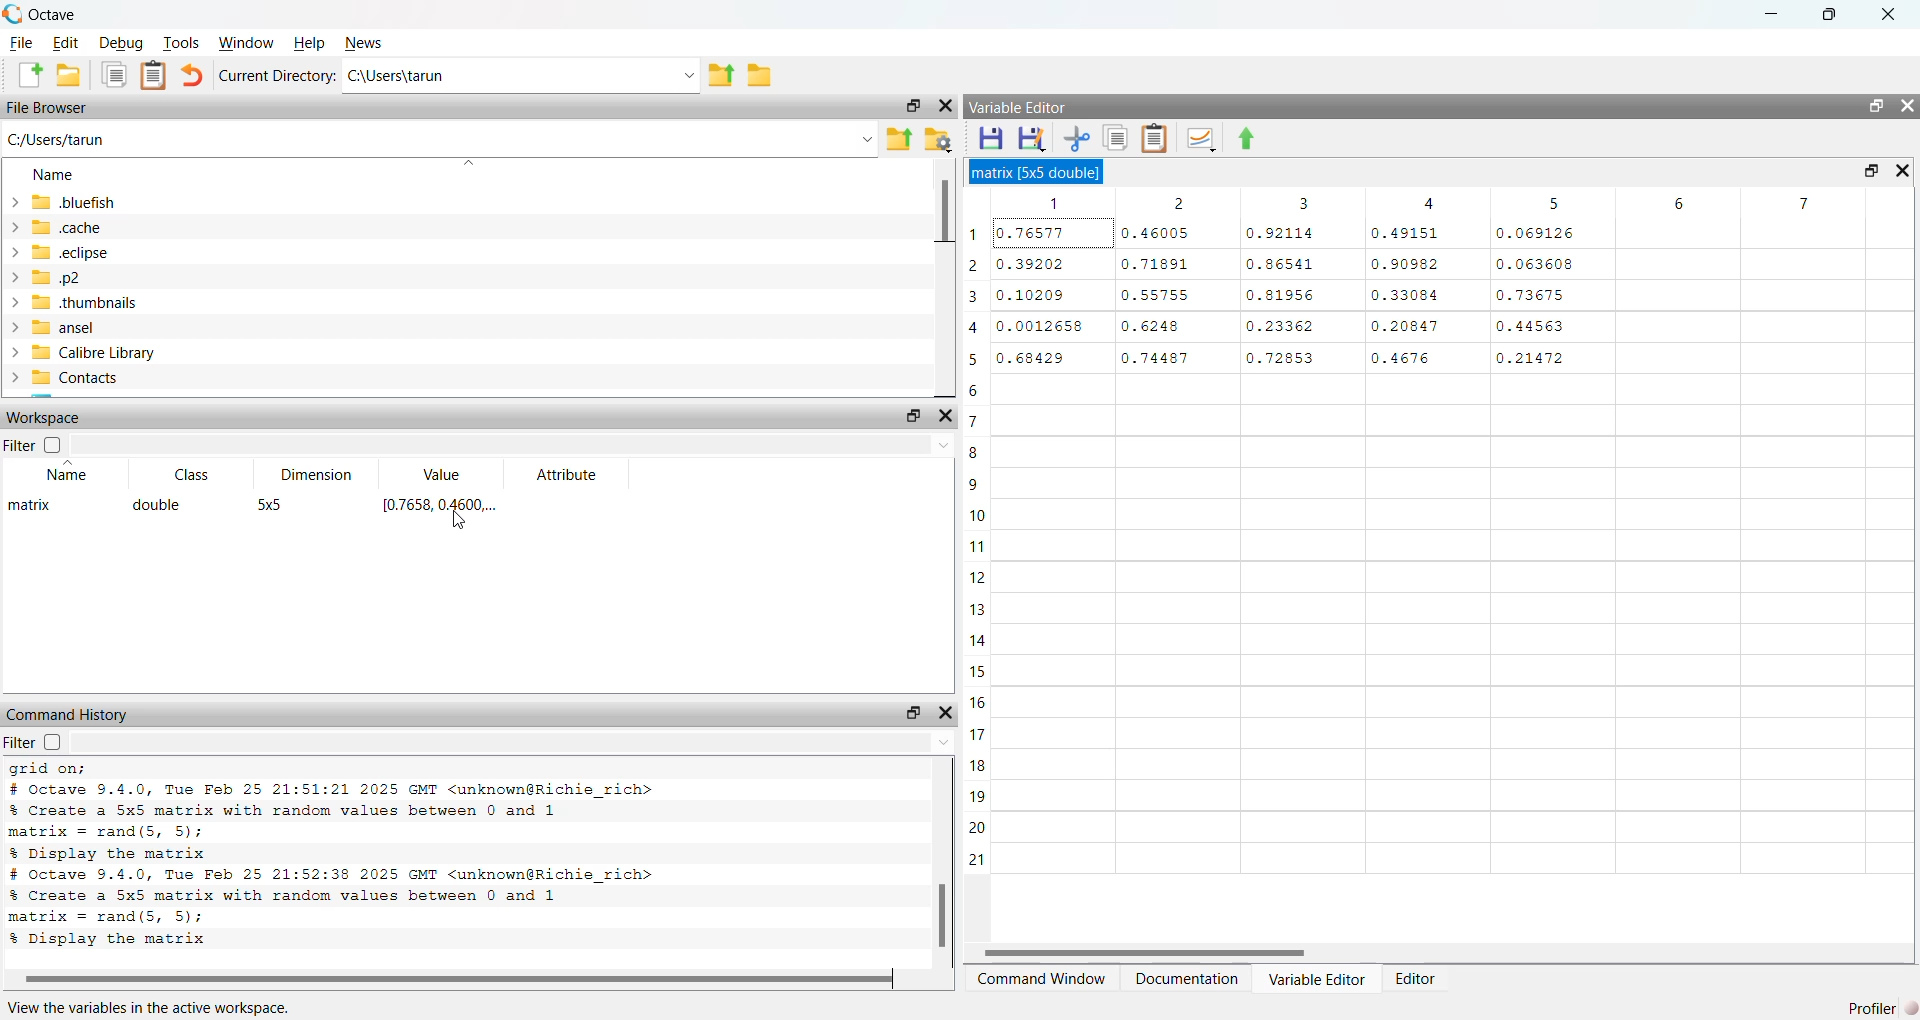 The image size is (1920, 1020). What do you see at coordinates (722, 75) in the screenshot?
I see `export` at bounding box center [722, 75].